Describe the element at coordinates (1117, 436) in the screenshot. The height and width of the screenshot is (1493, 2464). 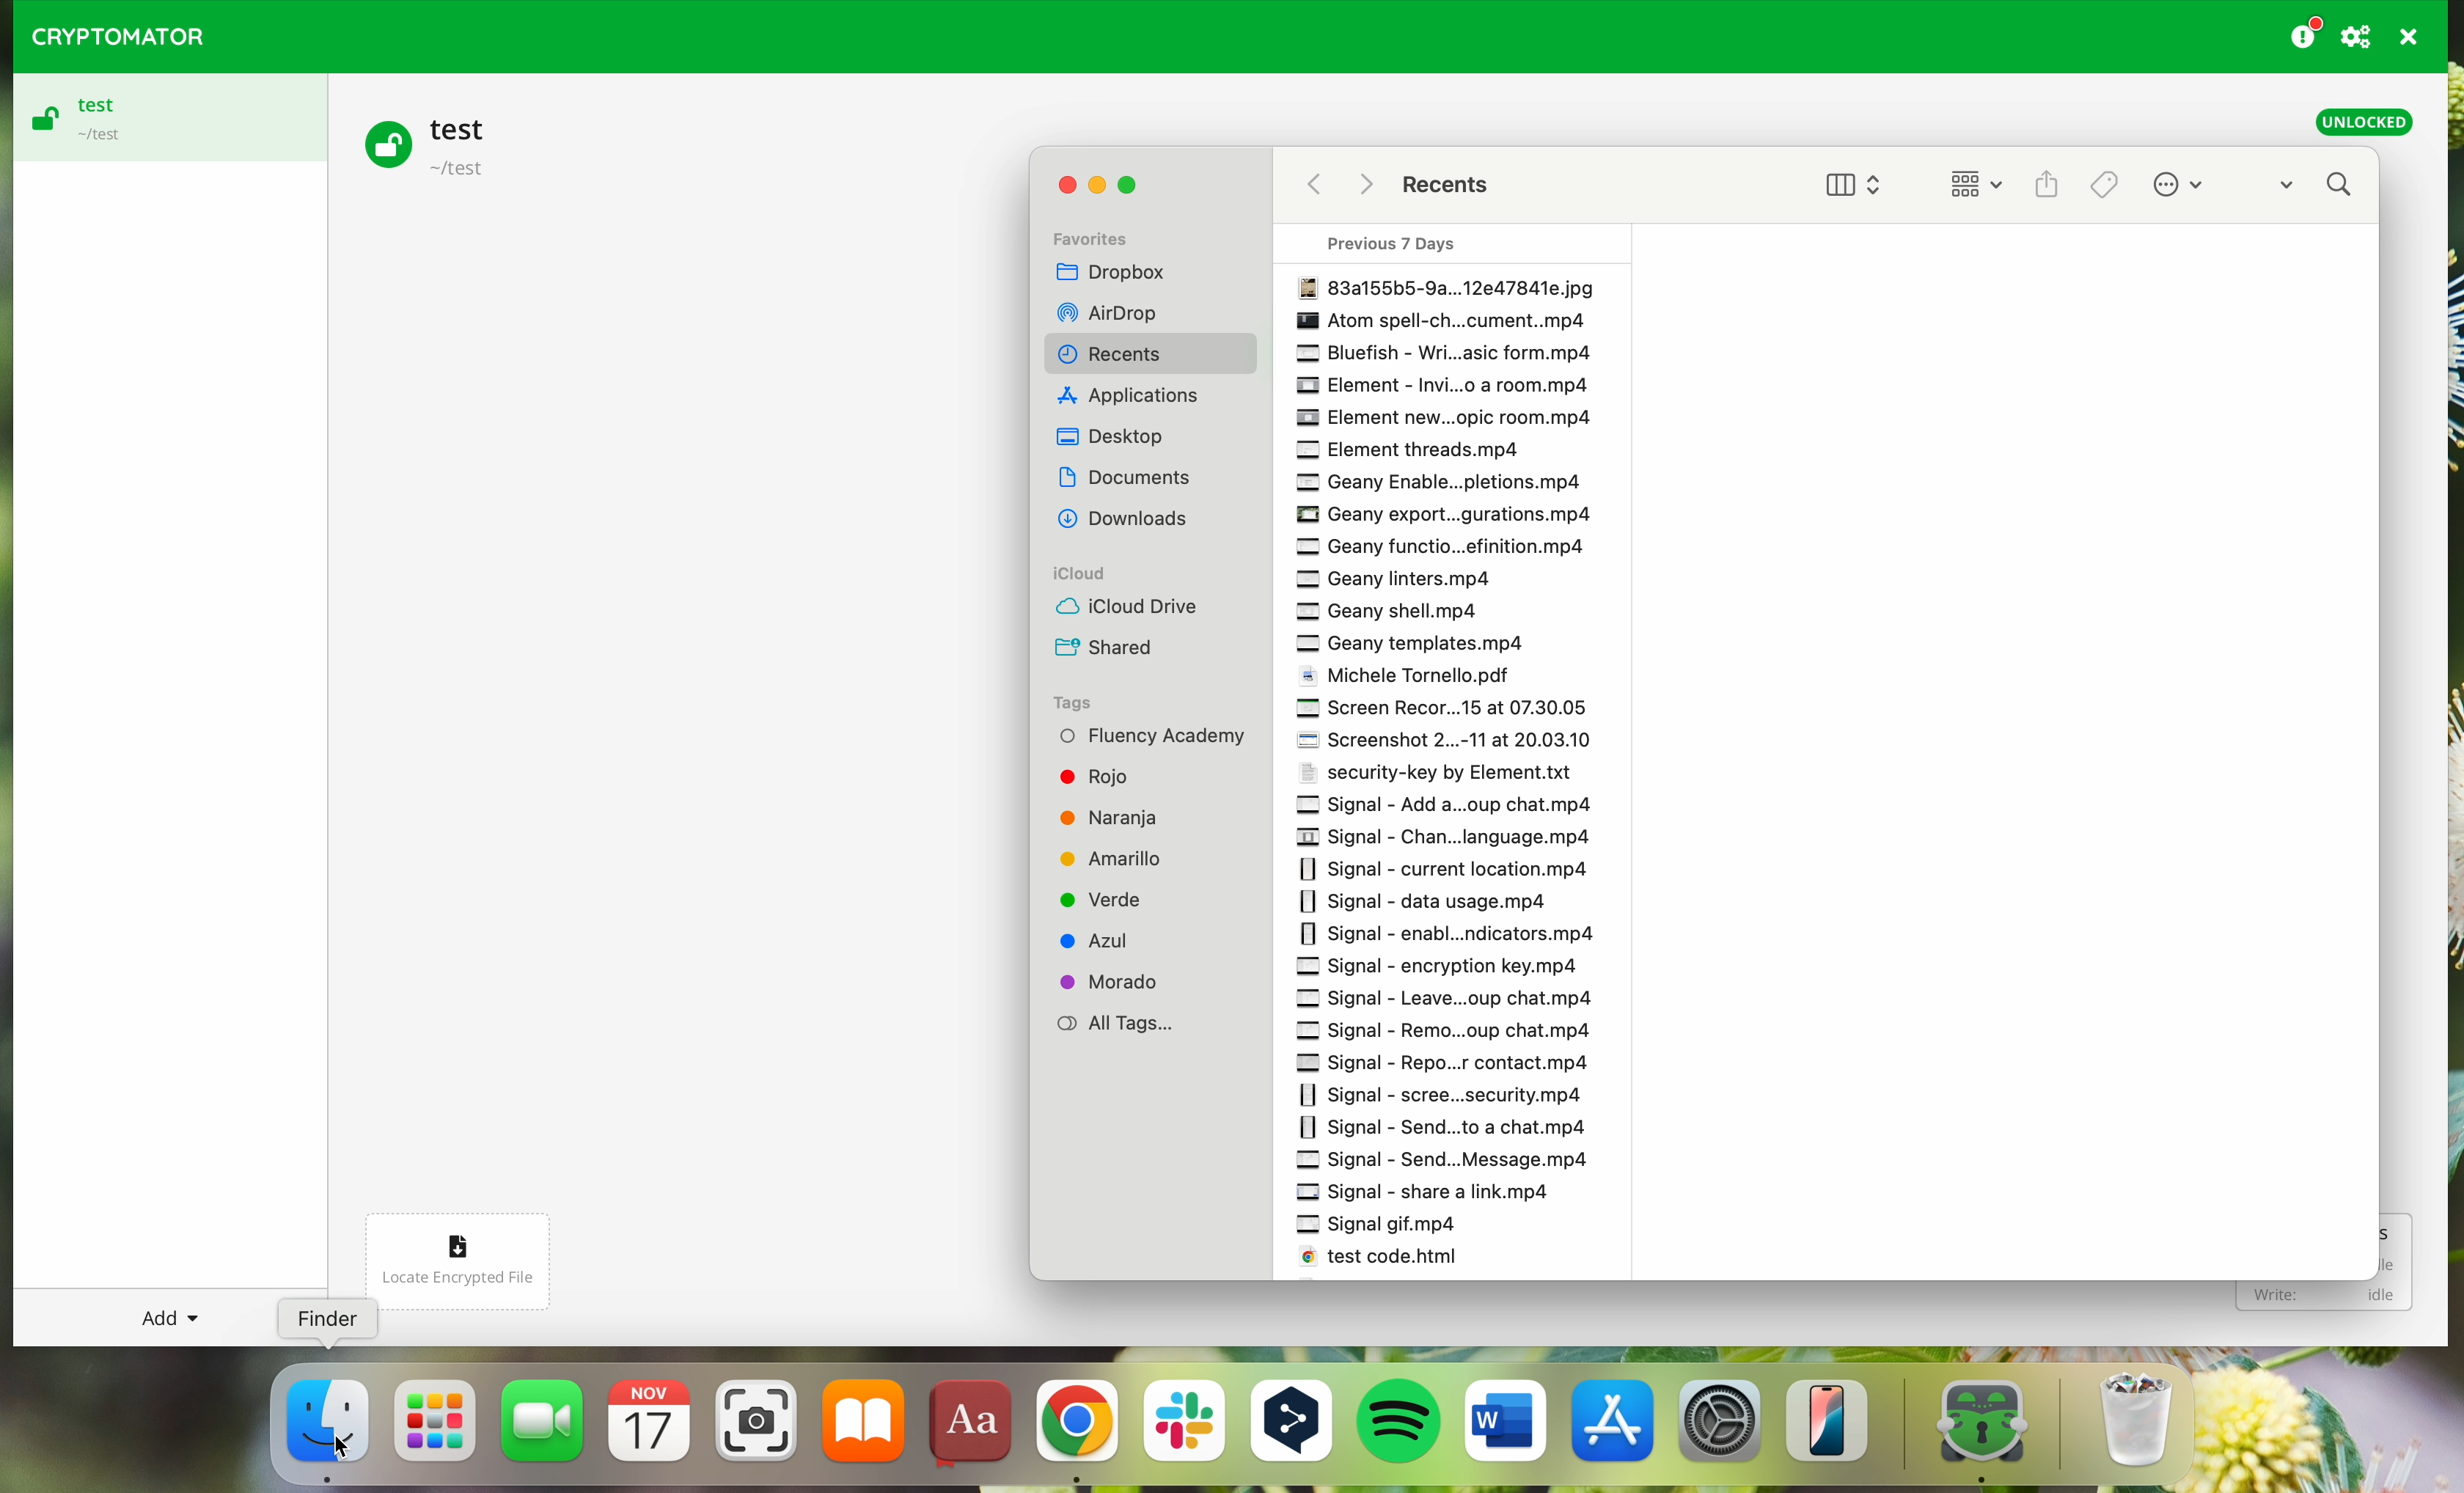
I see `Dekstop` at that location.